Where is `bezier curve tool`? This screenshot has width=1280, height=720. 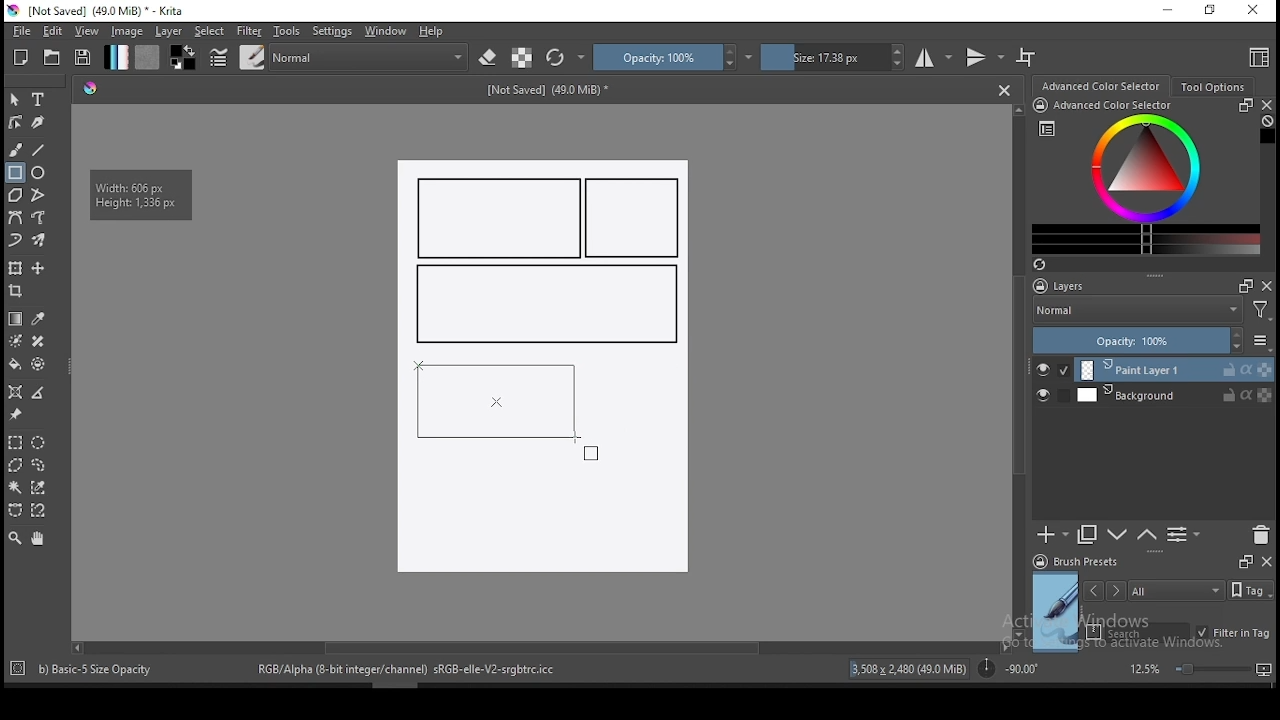 bezier curve tool is located at coordinates (14, 219).